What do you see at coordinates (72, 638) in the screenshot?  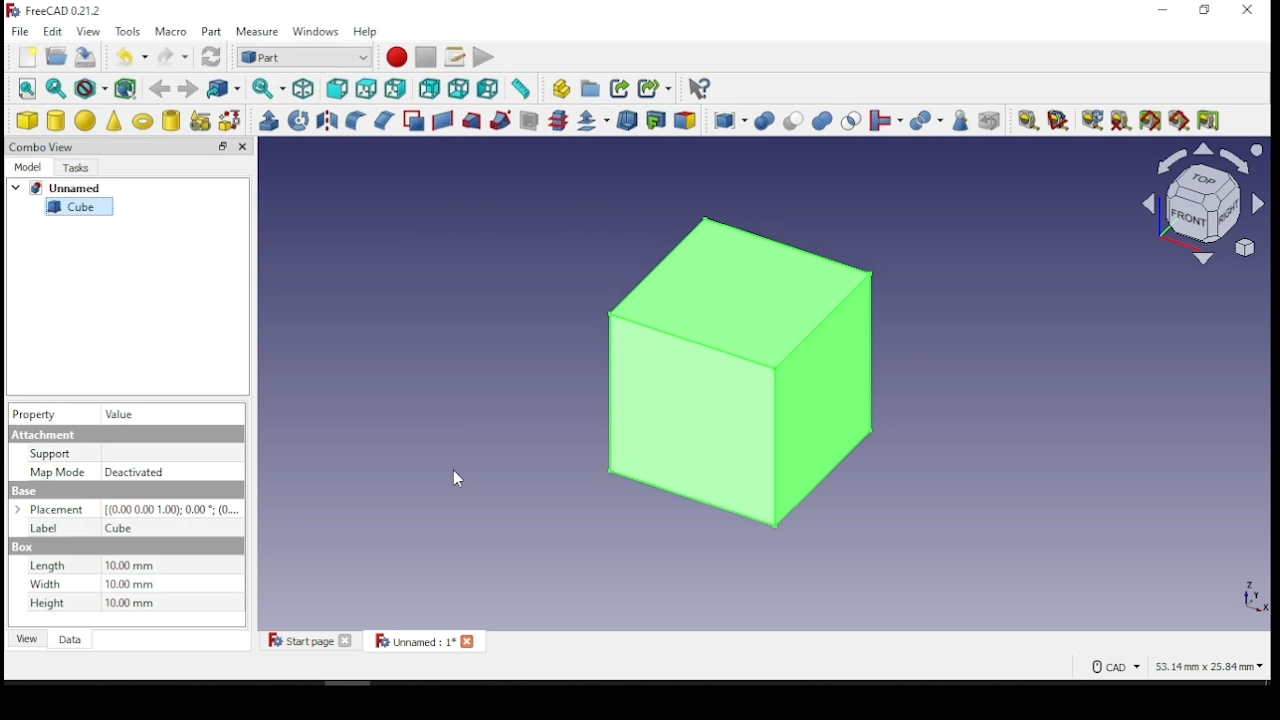 I see `data` at bounding box center [72, 638].